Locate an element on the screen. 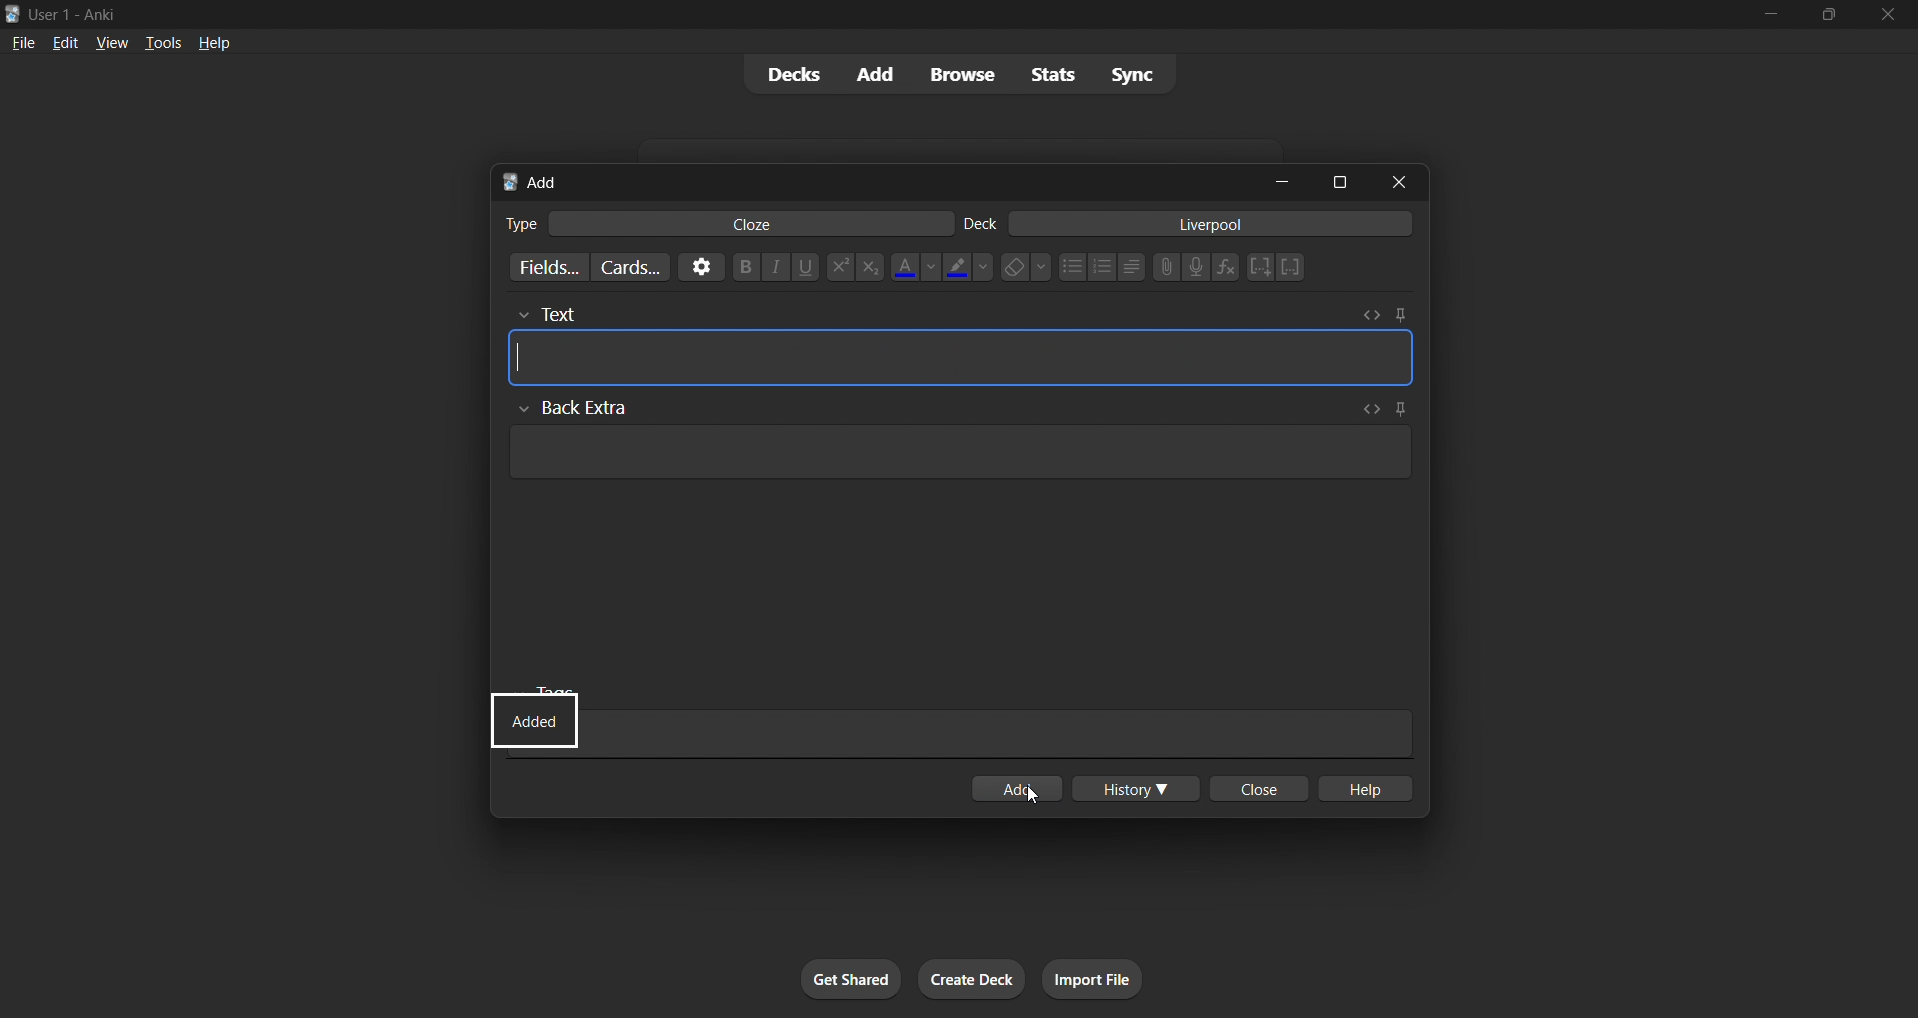 This screenshot has width=1918, height=1018. card text field is located at coordinates (963, 361).